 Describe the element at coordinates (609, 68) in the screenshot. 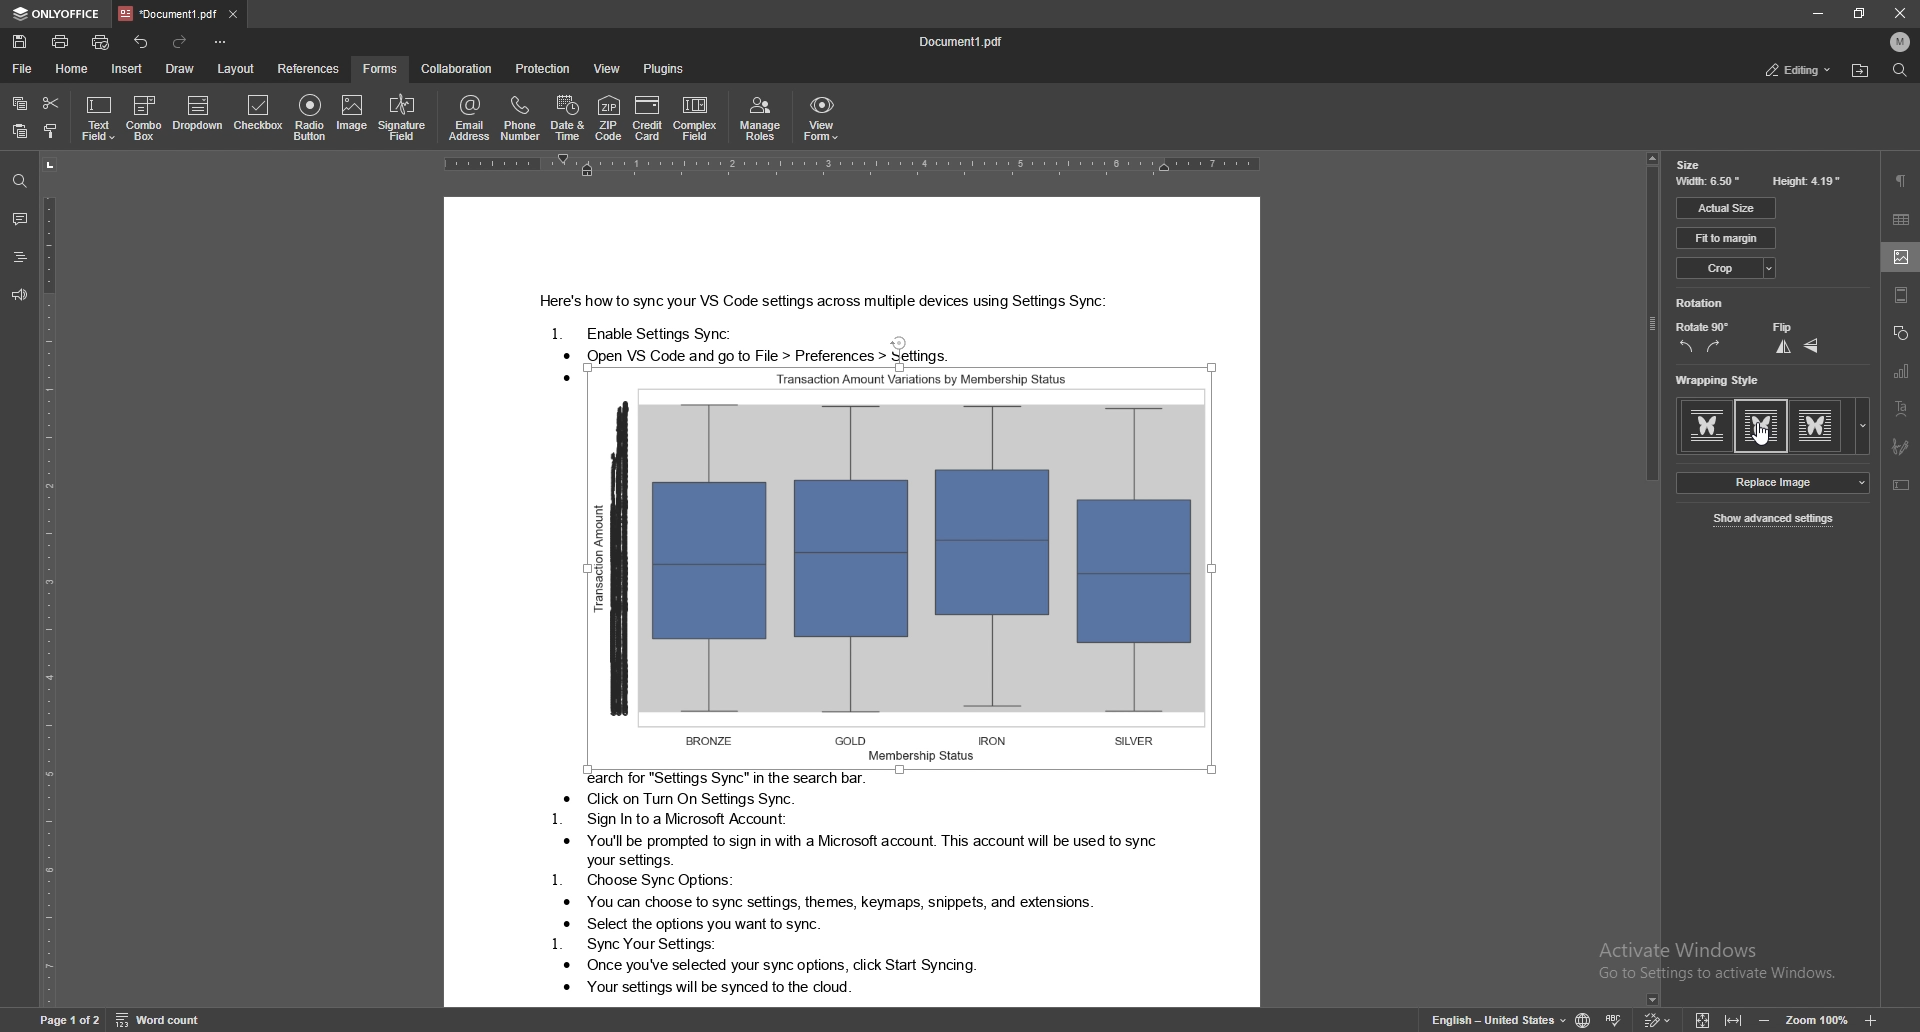

I see `view` at that location.